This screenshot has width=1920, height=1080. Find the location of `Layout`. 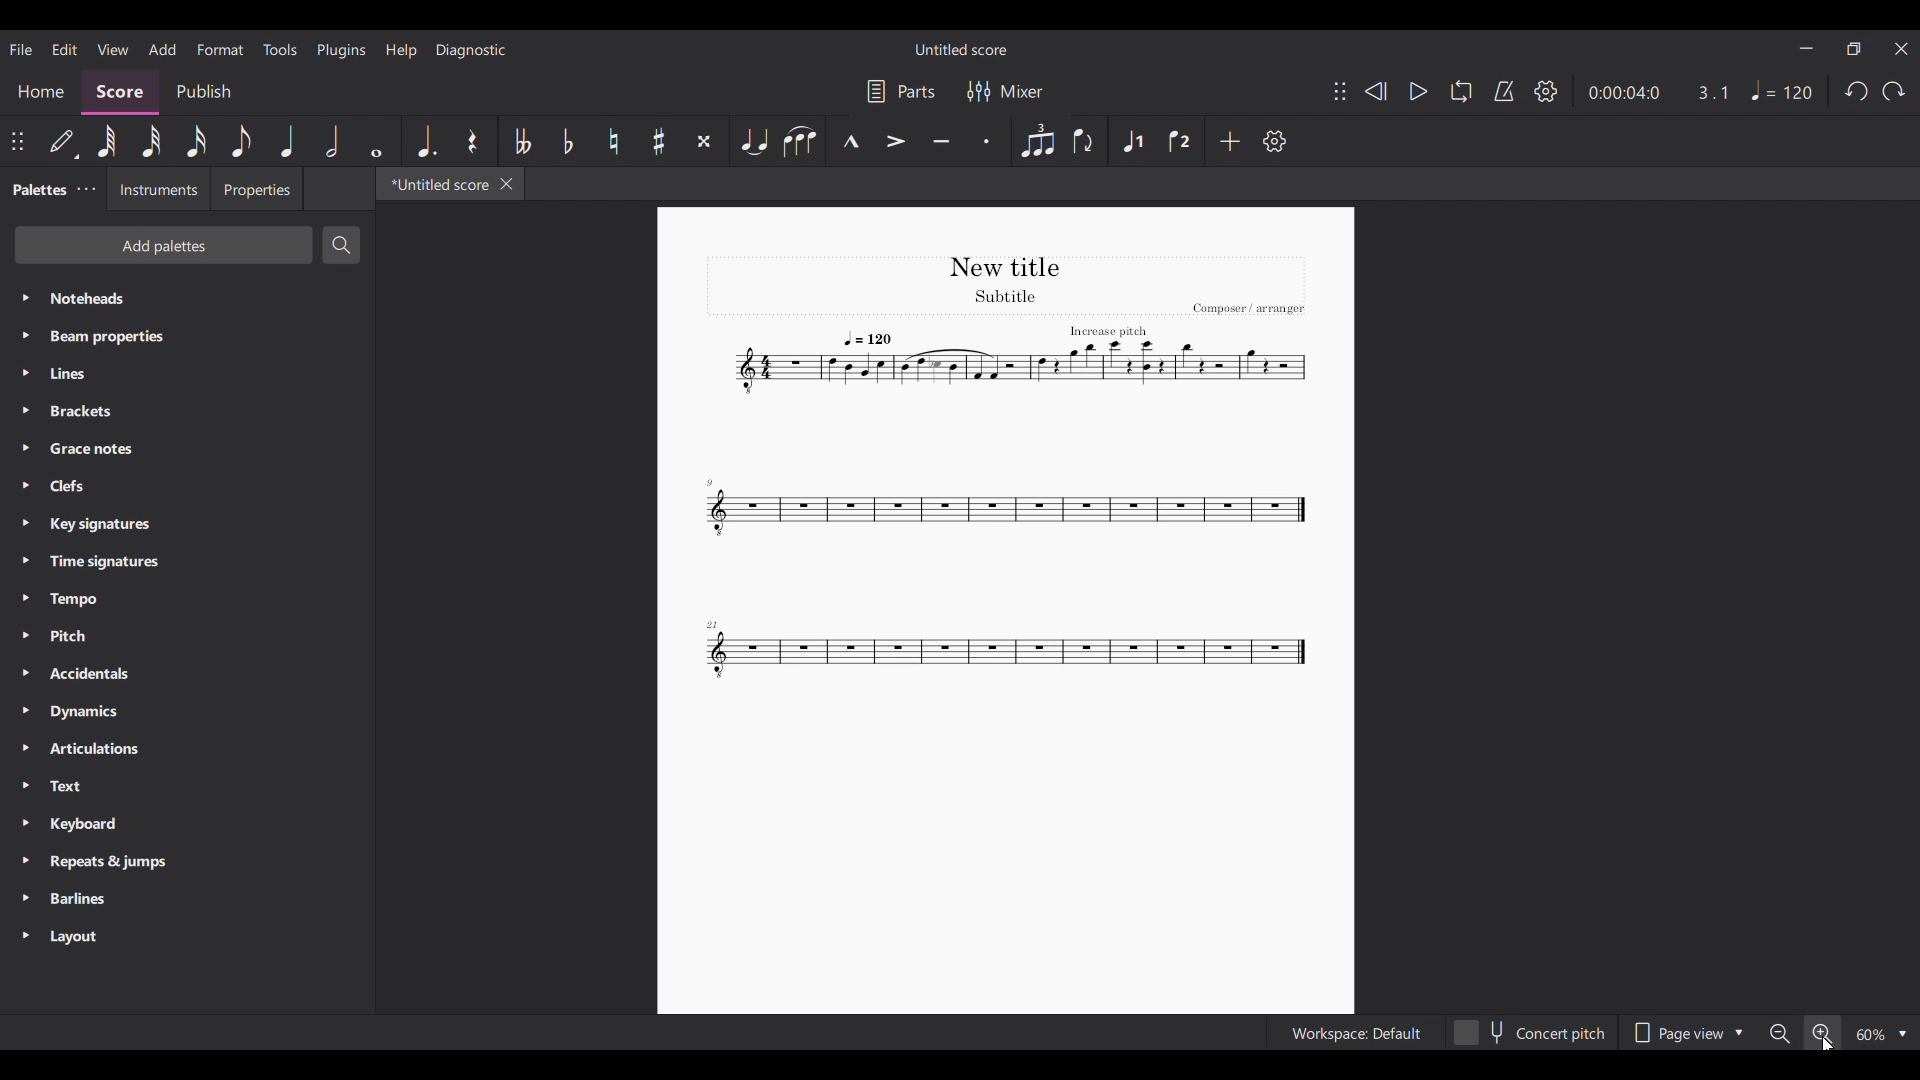

Layout is located at coordinates (187, 935).